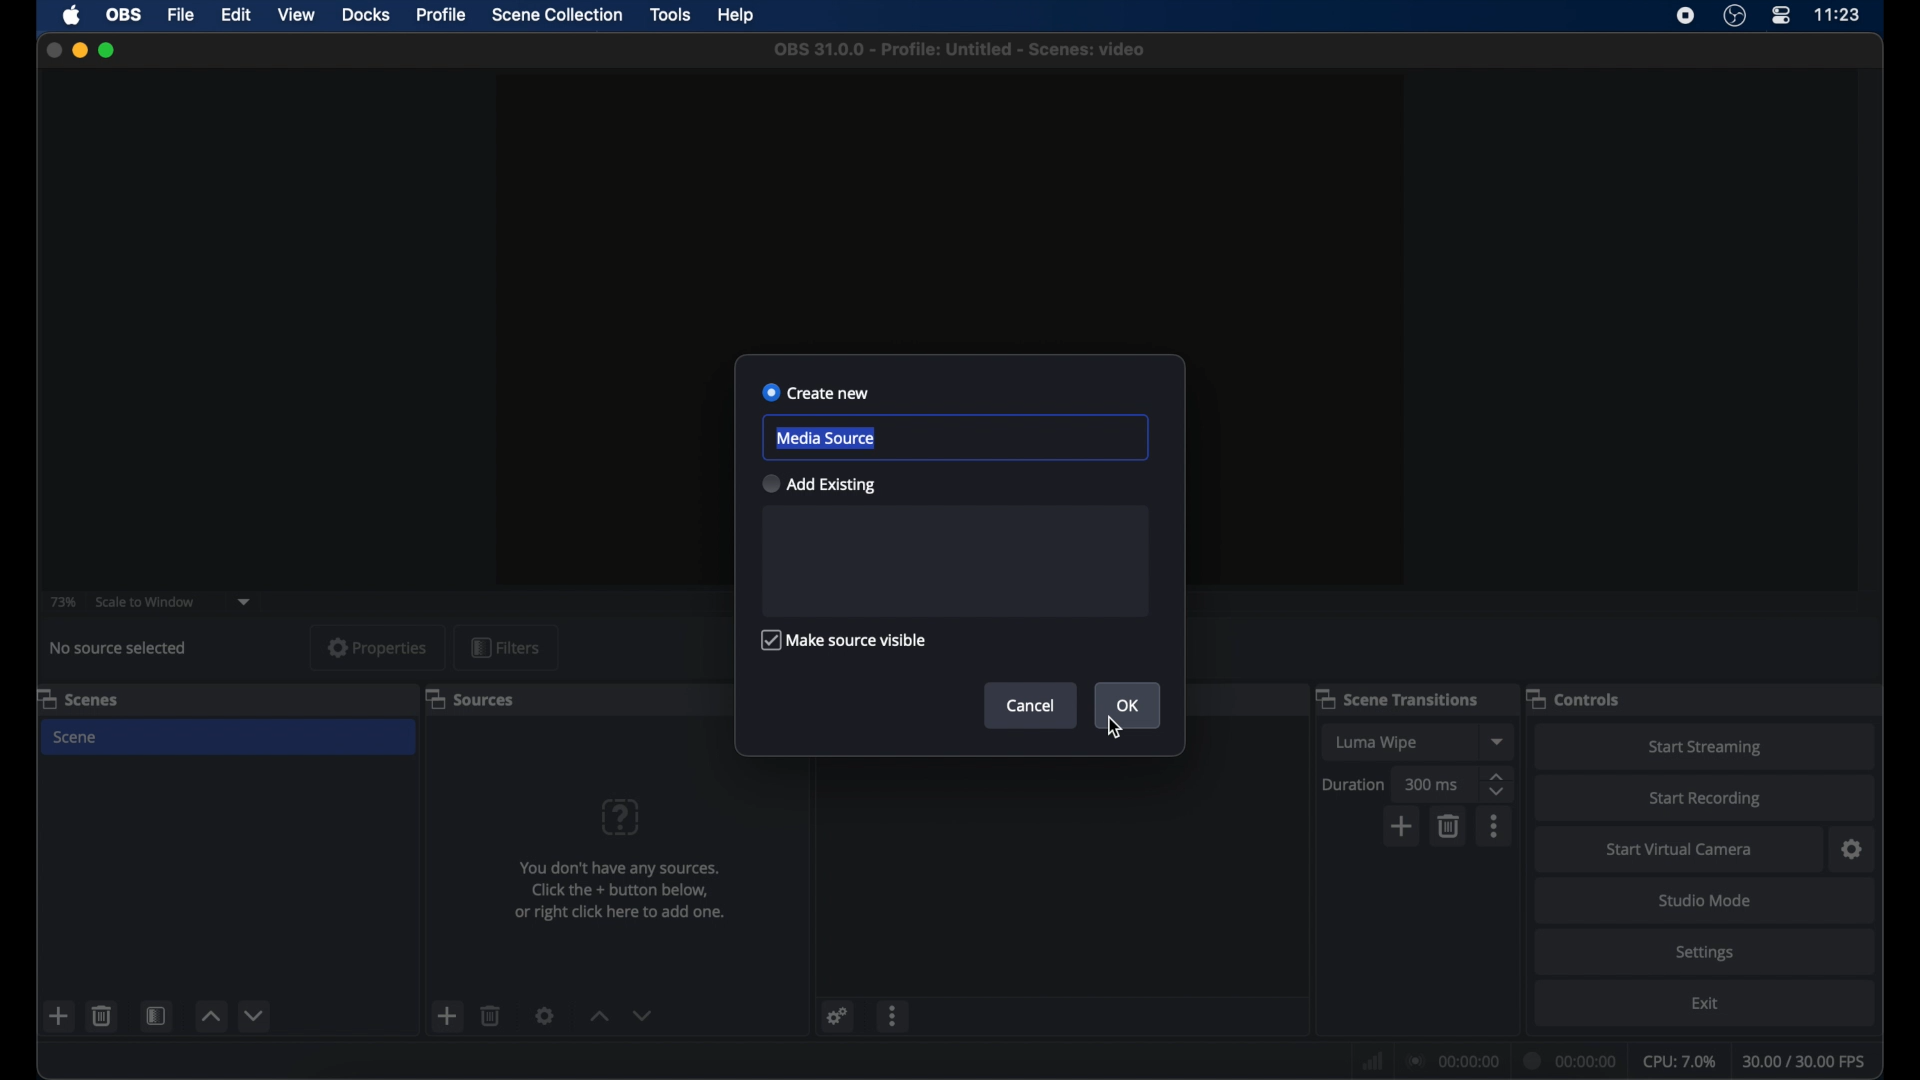 This screenshot has width=1920, height=1080. What do you see at coordinates (1838, 13) in the screenshot?
I see `time` at bounding box center [1838, 13].